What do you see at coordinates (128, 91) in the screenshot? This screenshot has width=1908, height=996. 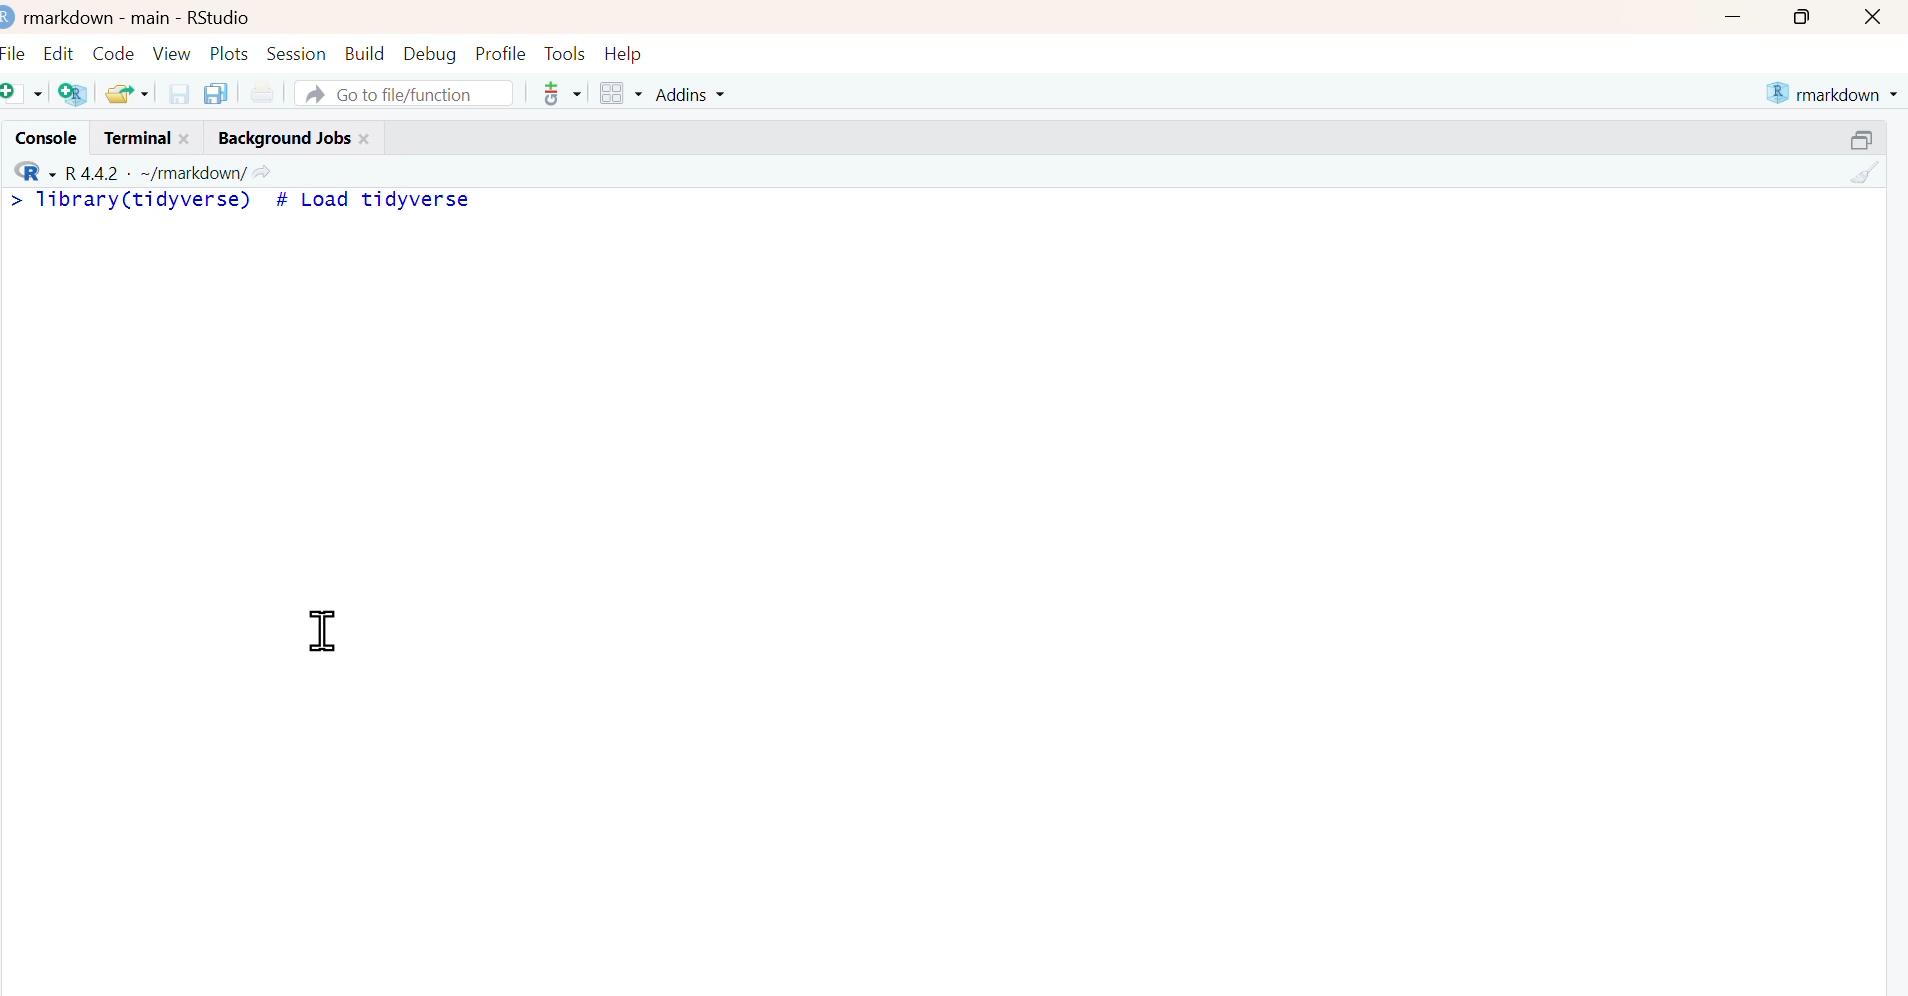 I see `open recent files` at bounding box center [128, 91].